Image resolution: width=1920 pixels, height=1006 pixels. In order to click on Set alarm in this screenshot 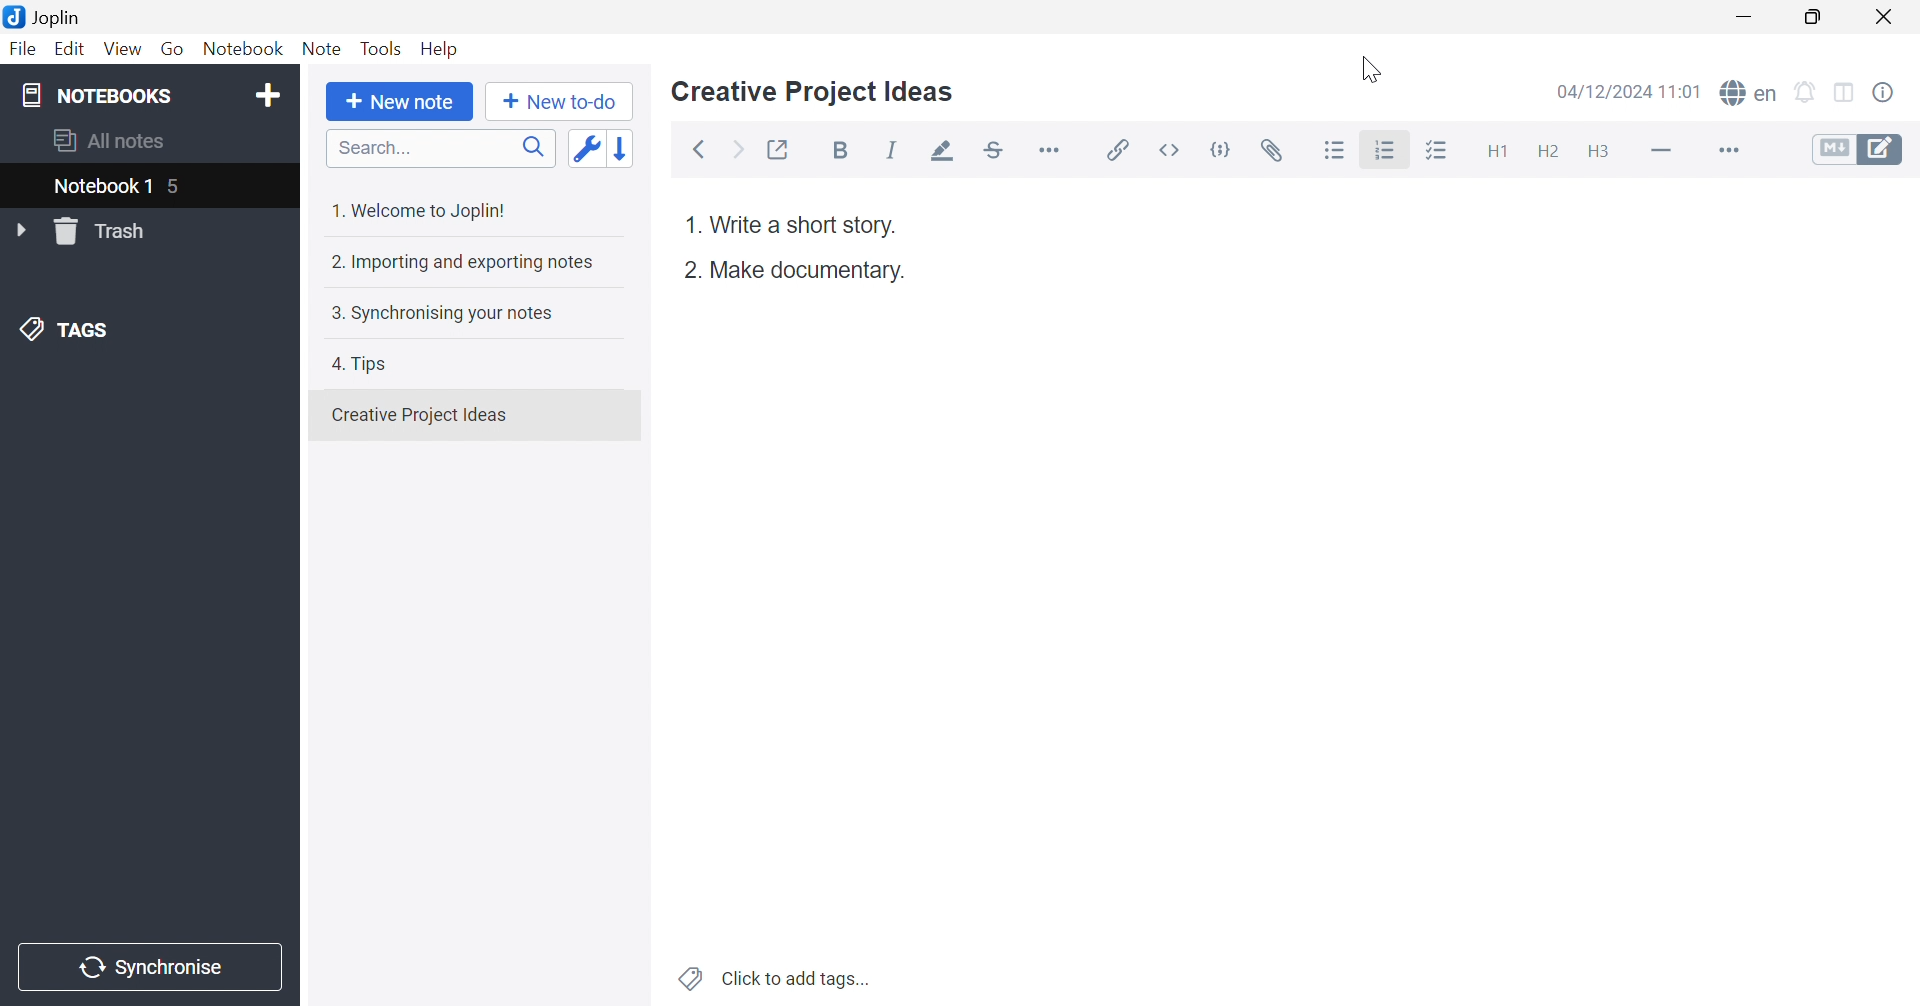, I will do `click(1807, 91)`.